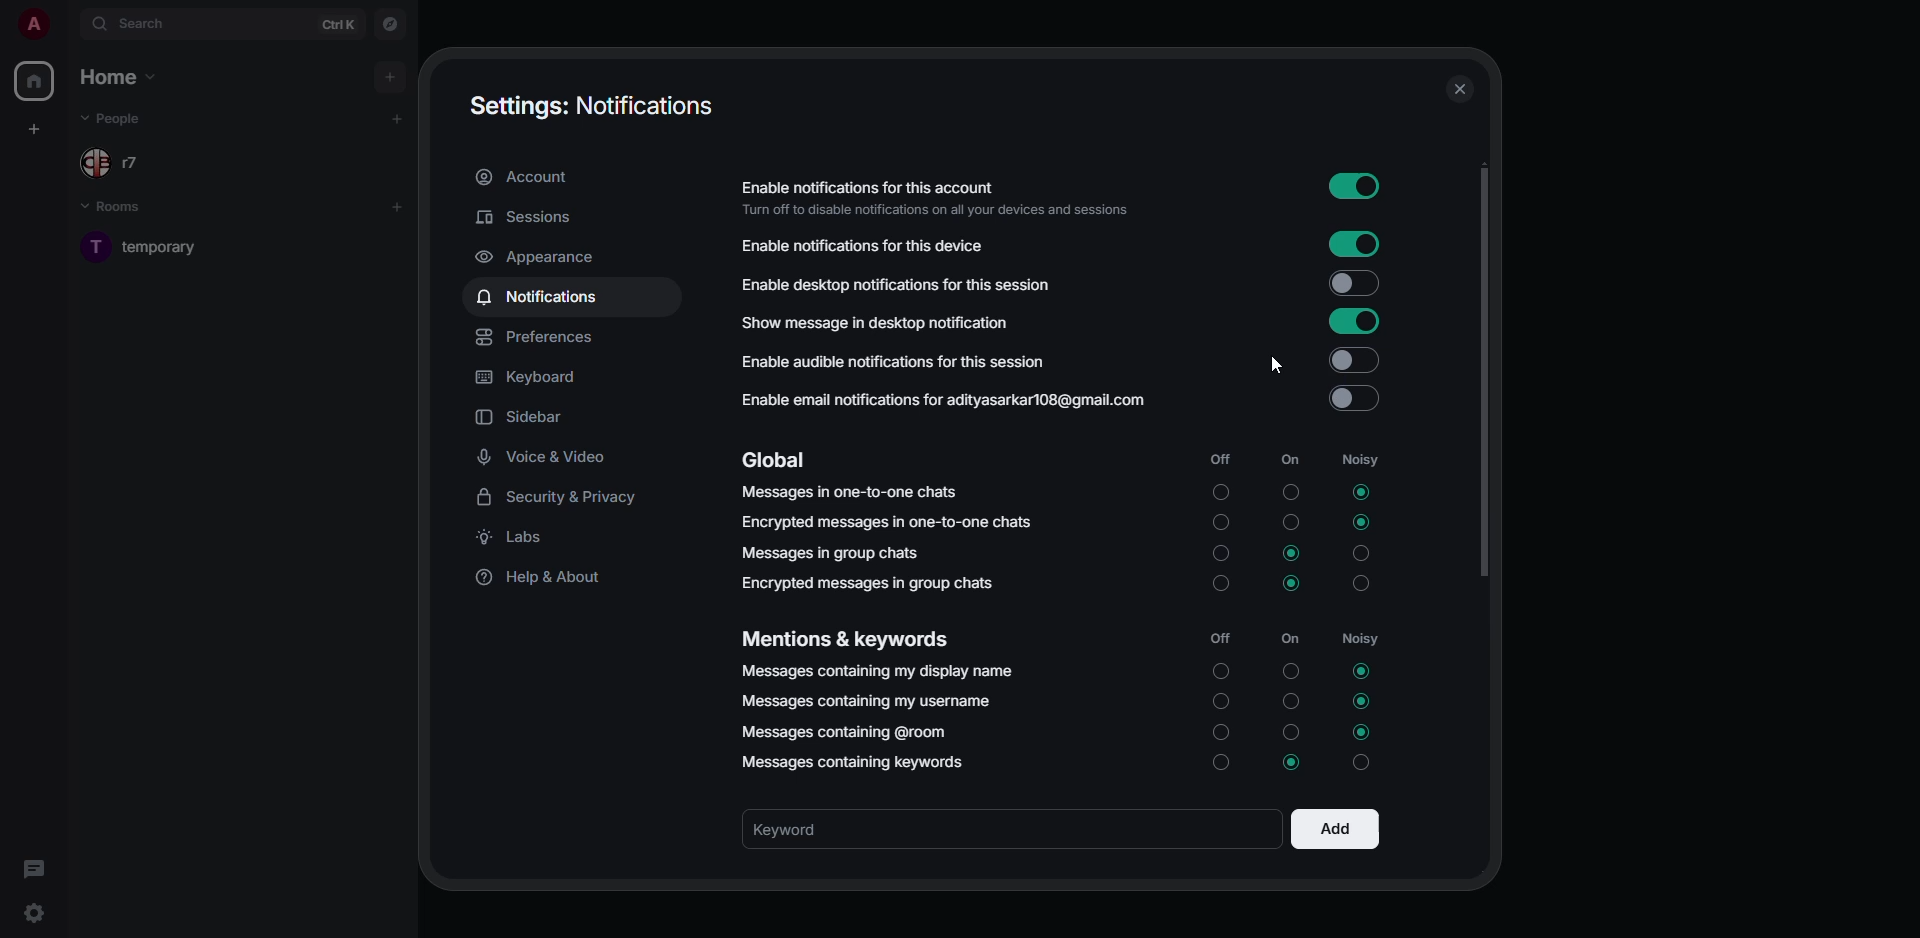 This screenshot has width=1920, height=938. Describe the element at coordinates (1360, 492) in the screenshot. I see `selected` at that location.